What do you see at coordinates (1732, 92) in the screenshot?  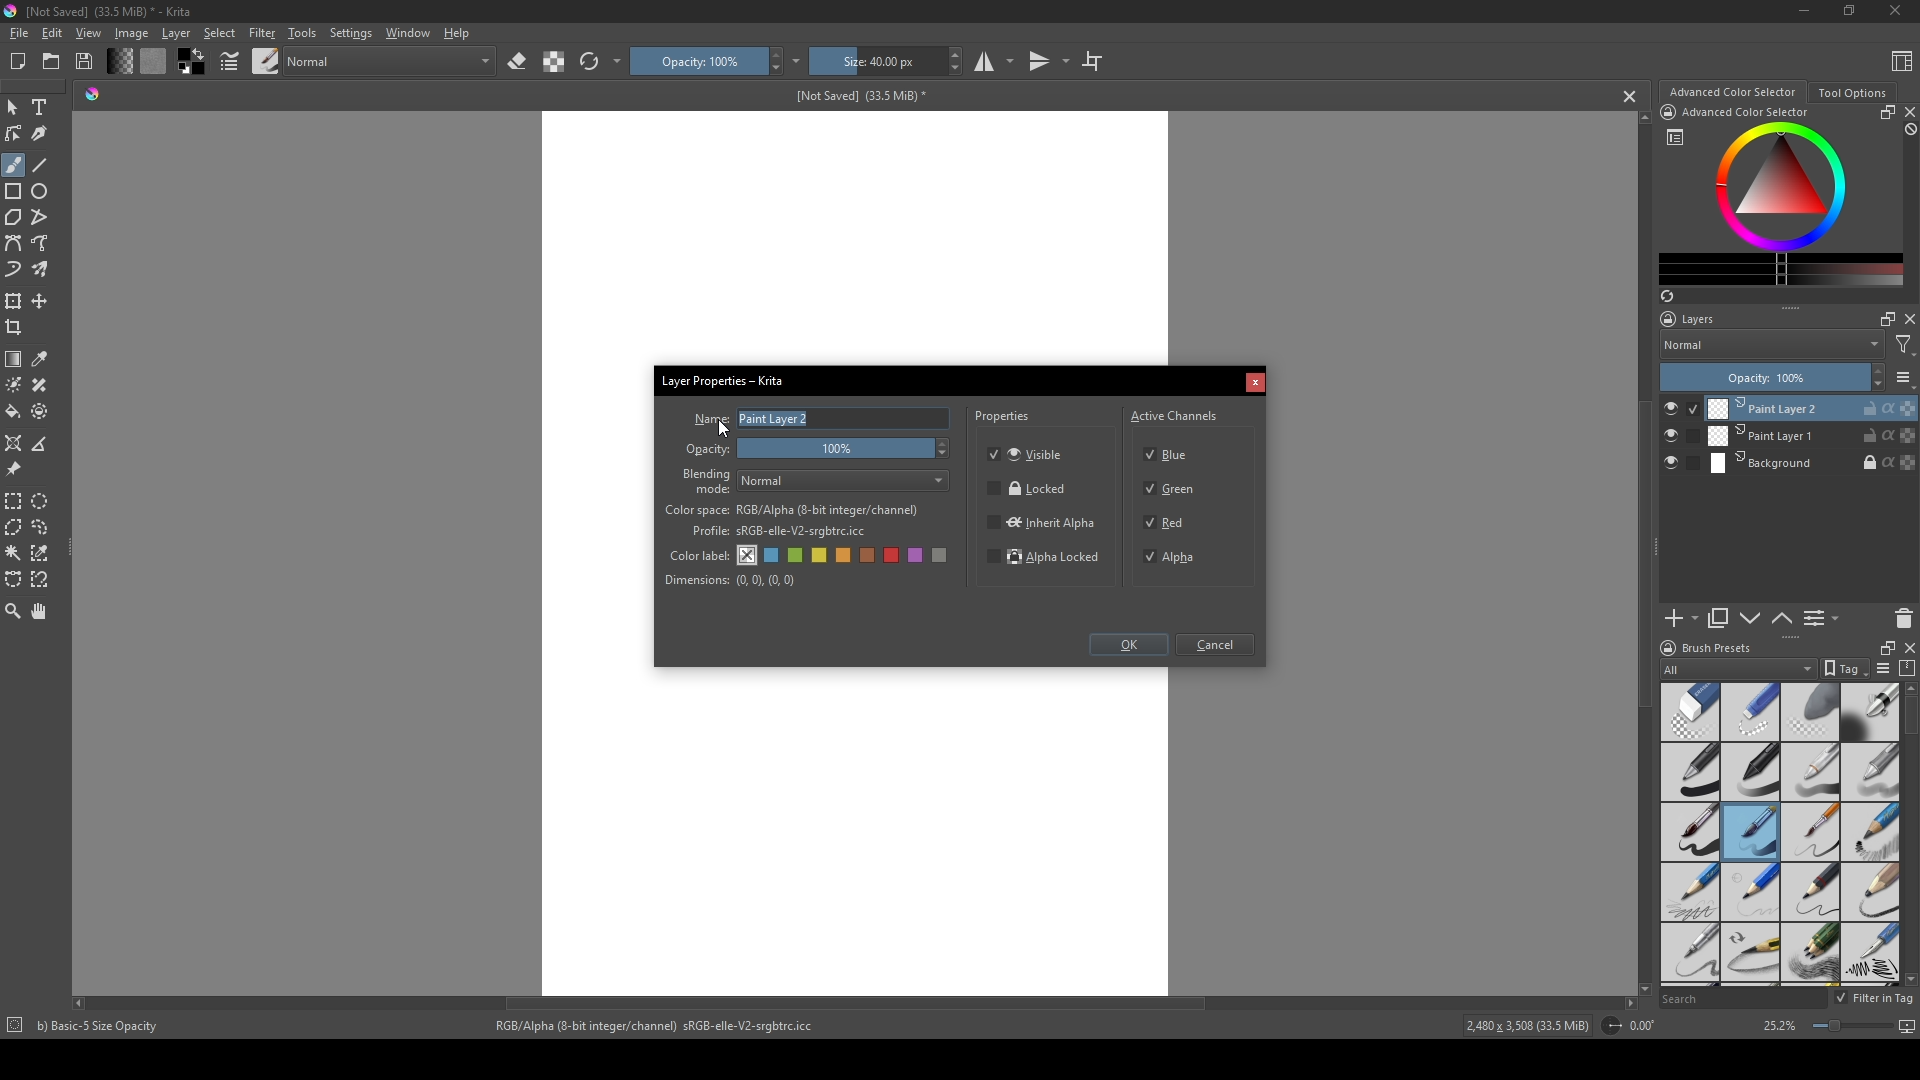 I see `Advanced color selector` at bounding box center [1732, 92].